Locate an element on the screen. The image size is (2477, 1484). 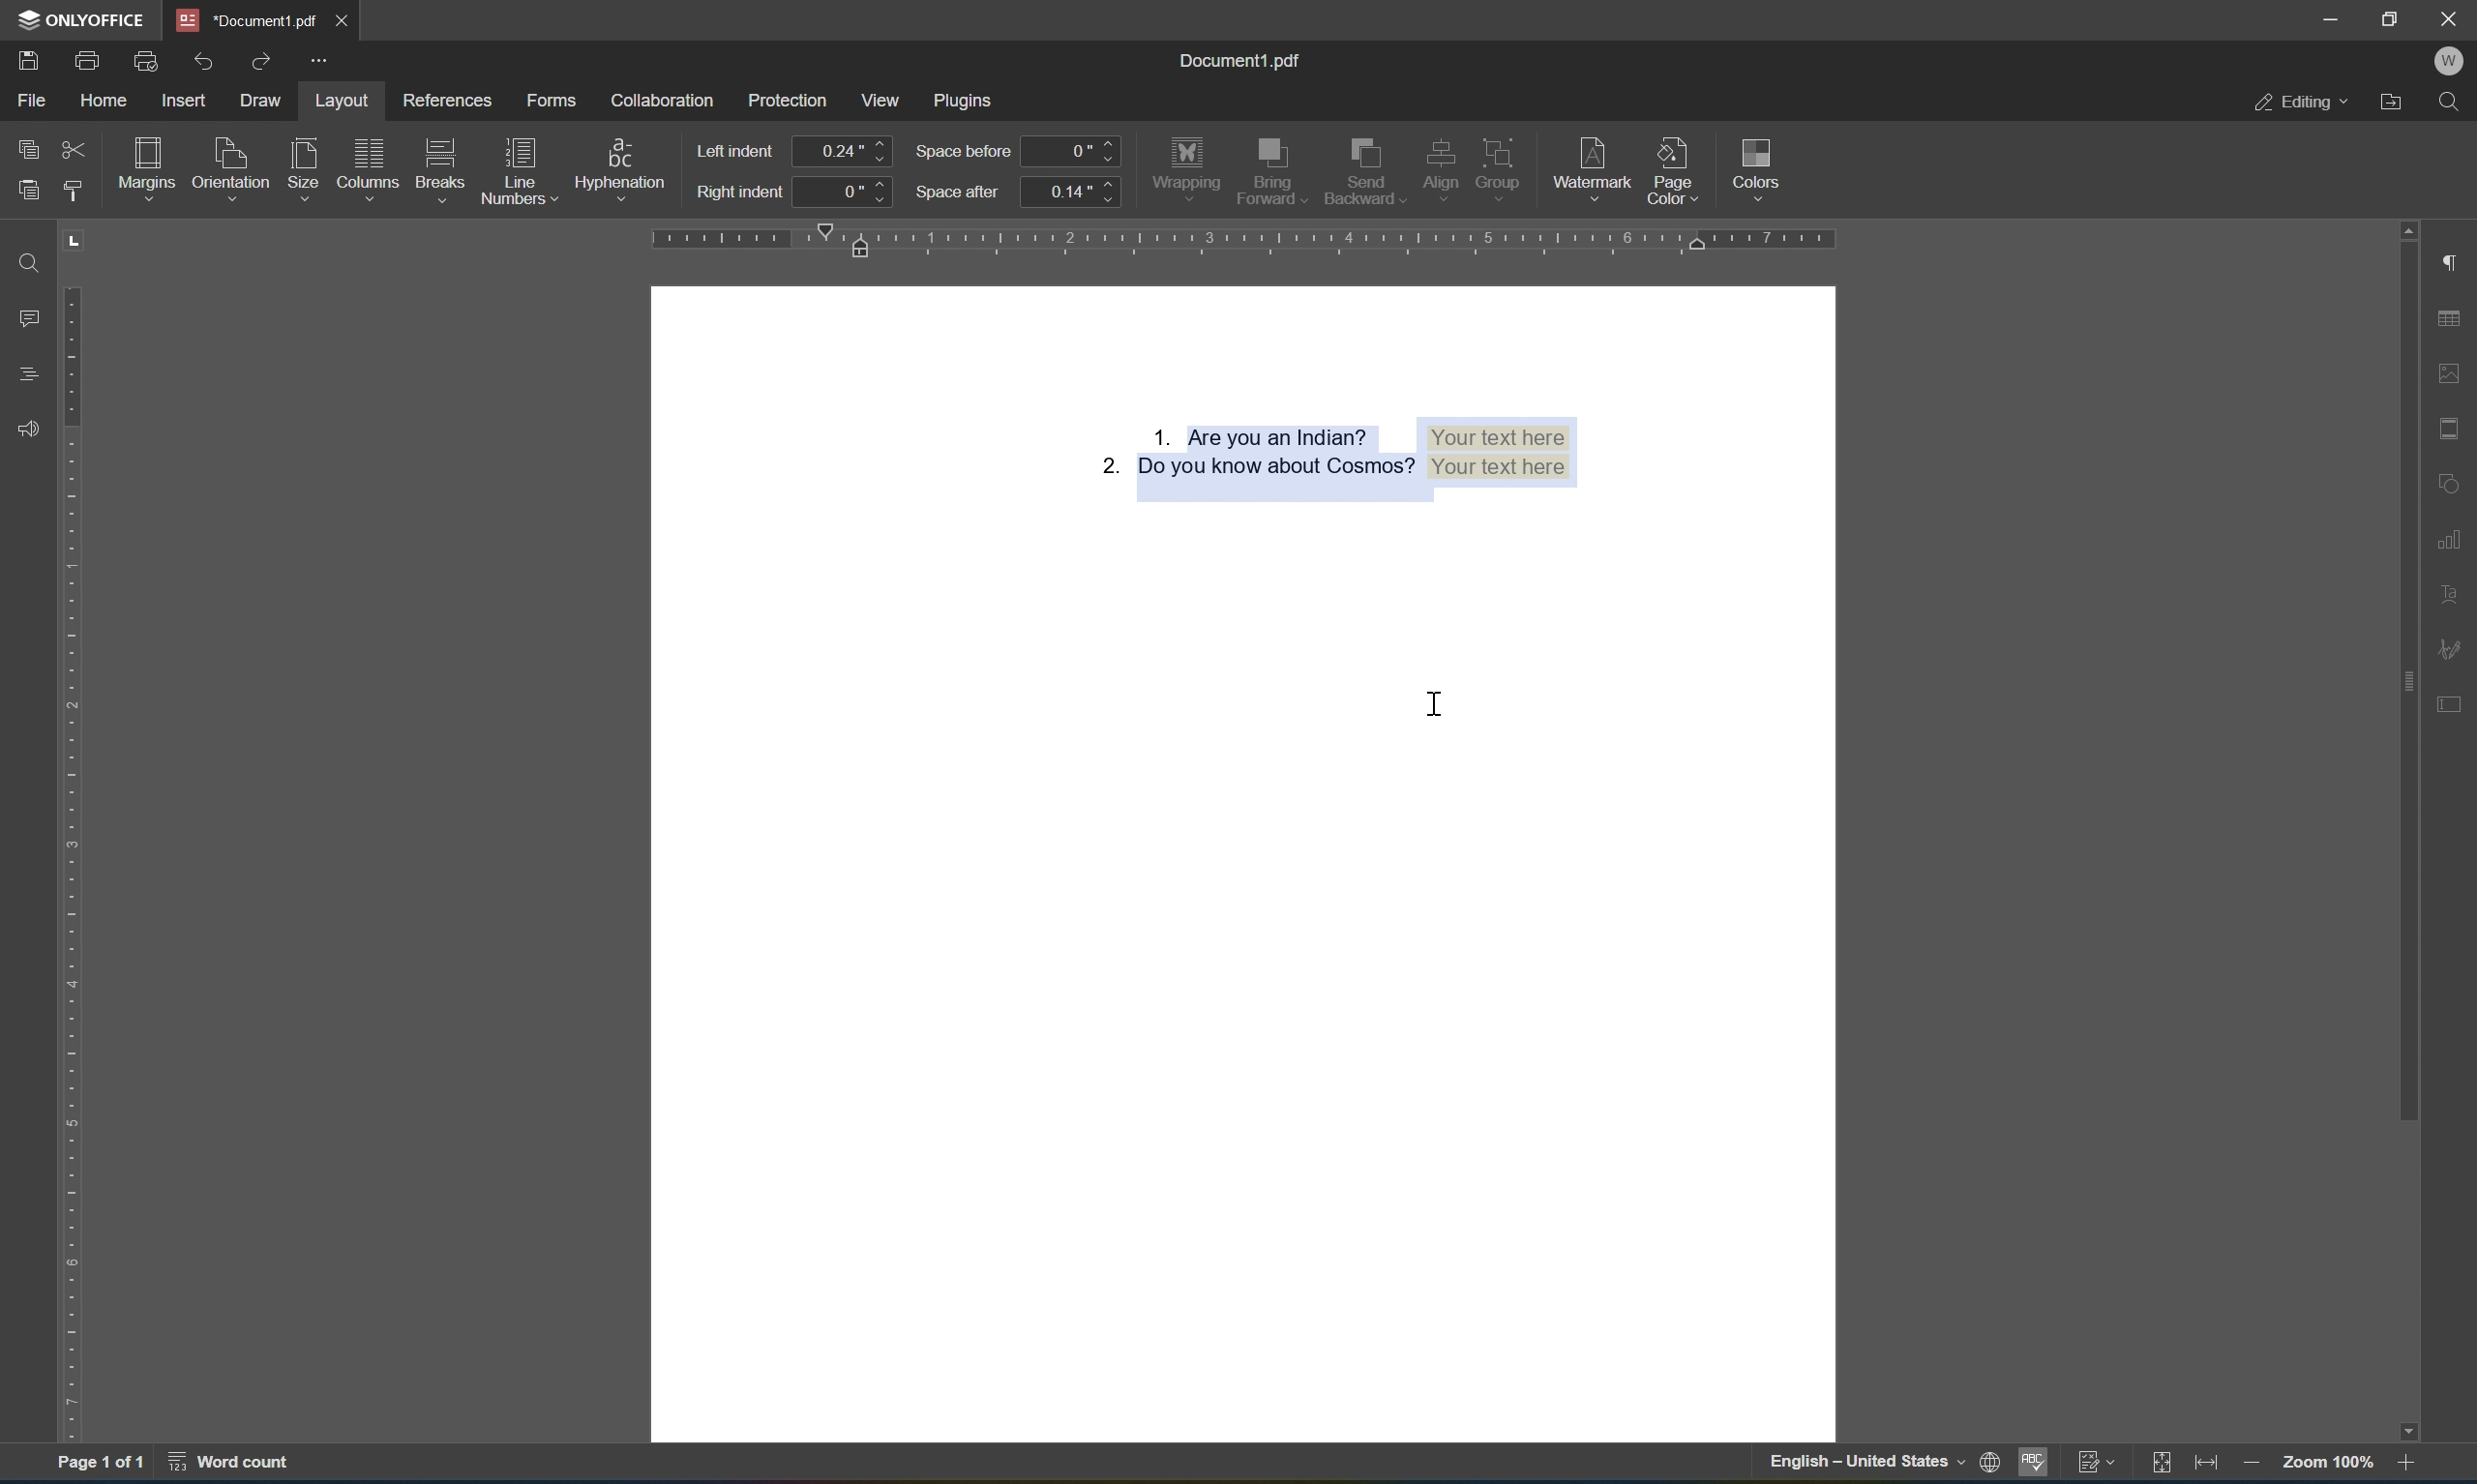
paste is located at coordinates (31, 189).